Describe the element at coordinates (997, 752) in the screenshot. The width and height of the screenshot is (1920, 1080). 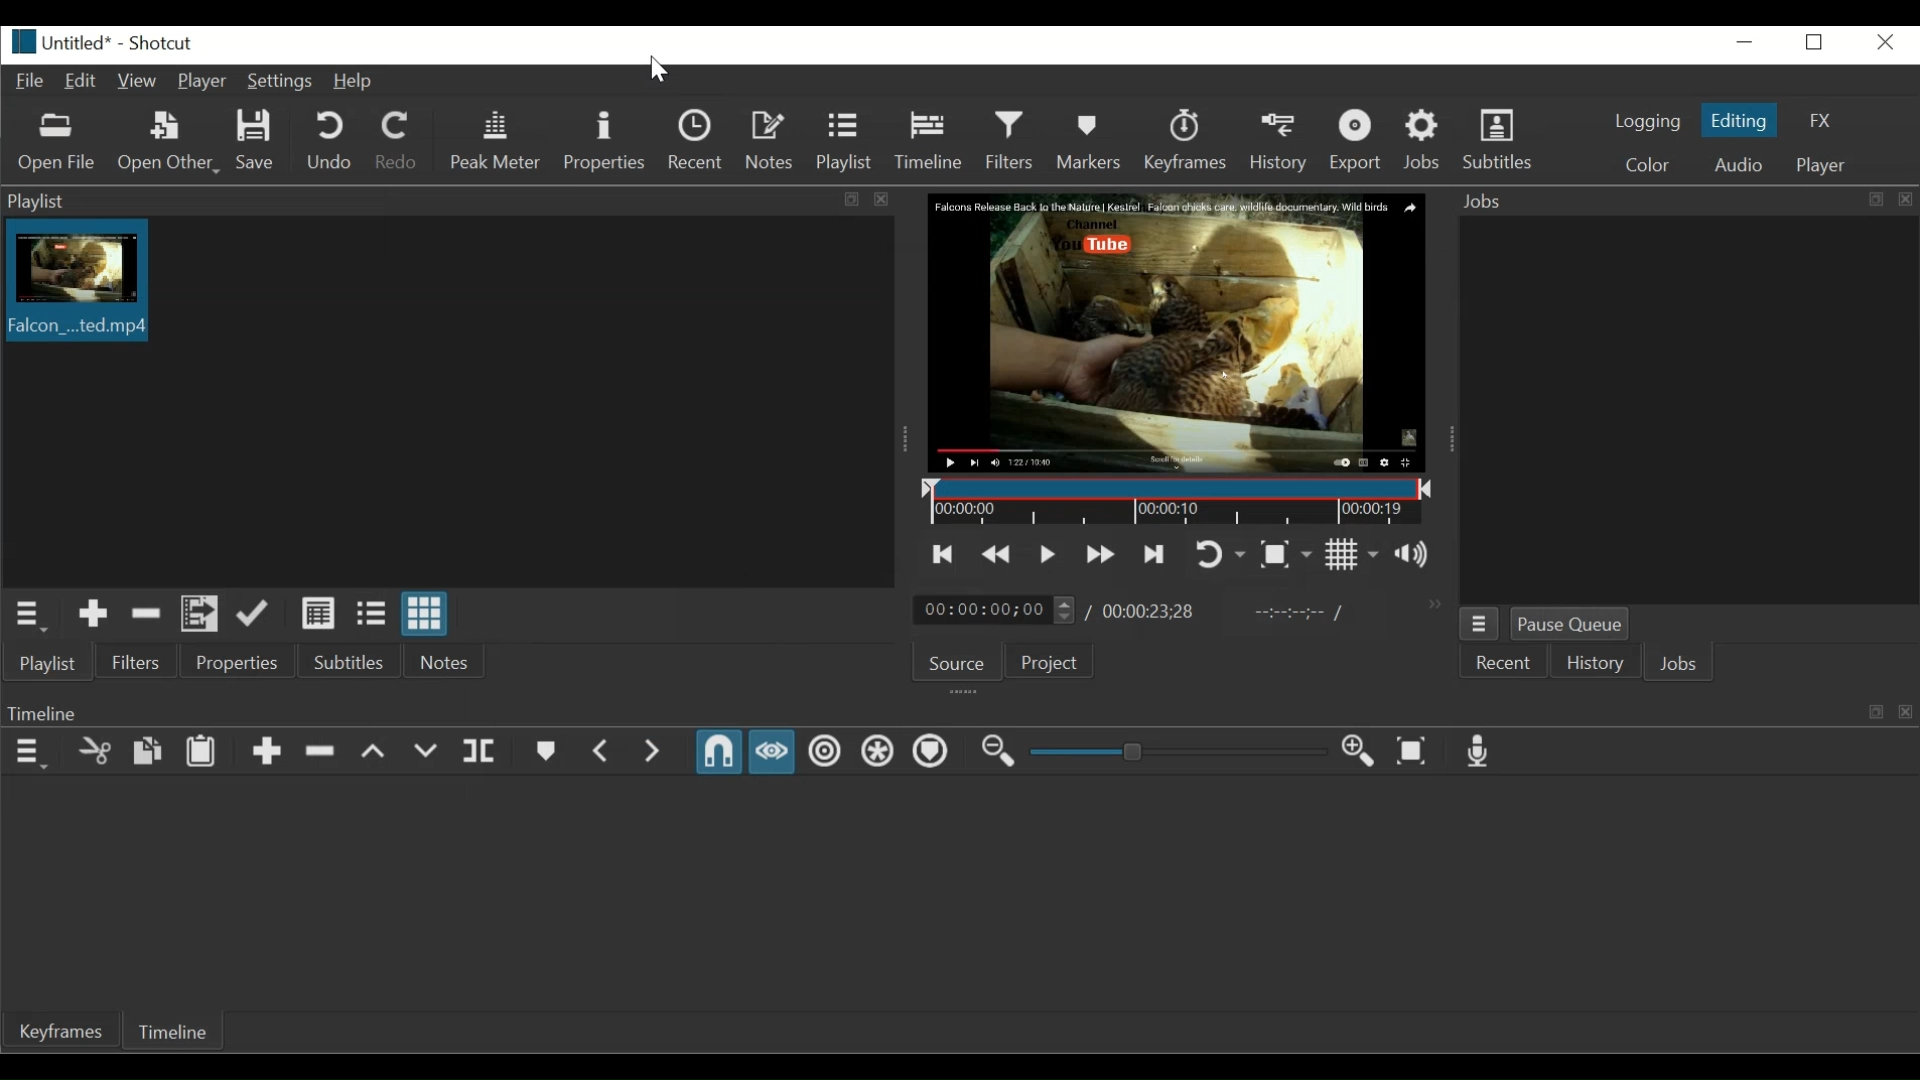
I see `Zoom Timeline out` at that location.